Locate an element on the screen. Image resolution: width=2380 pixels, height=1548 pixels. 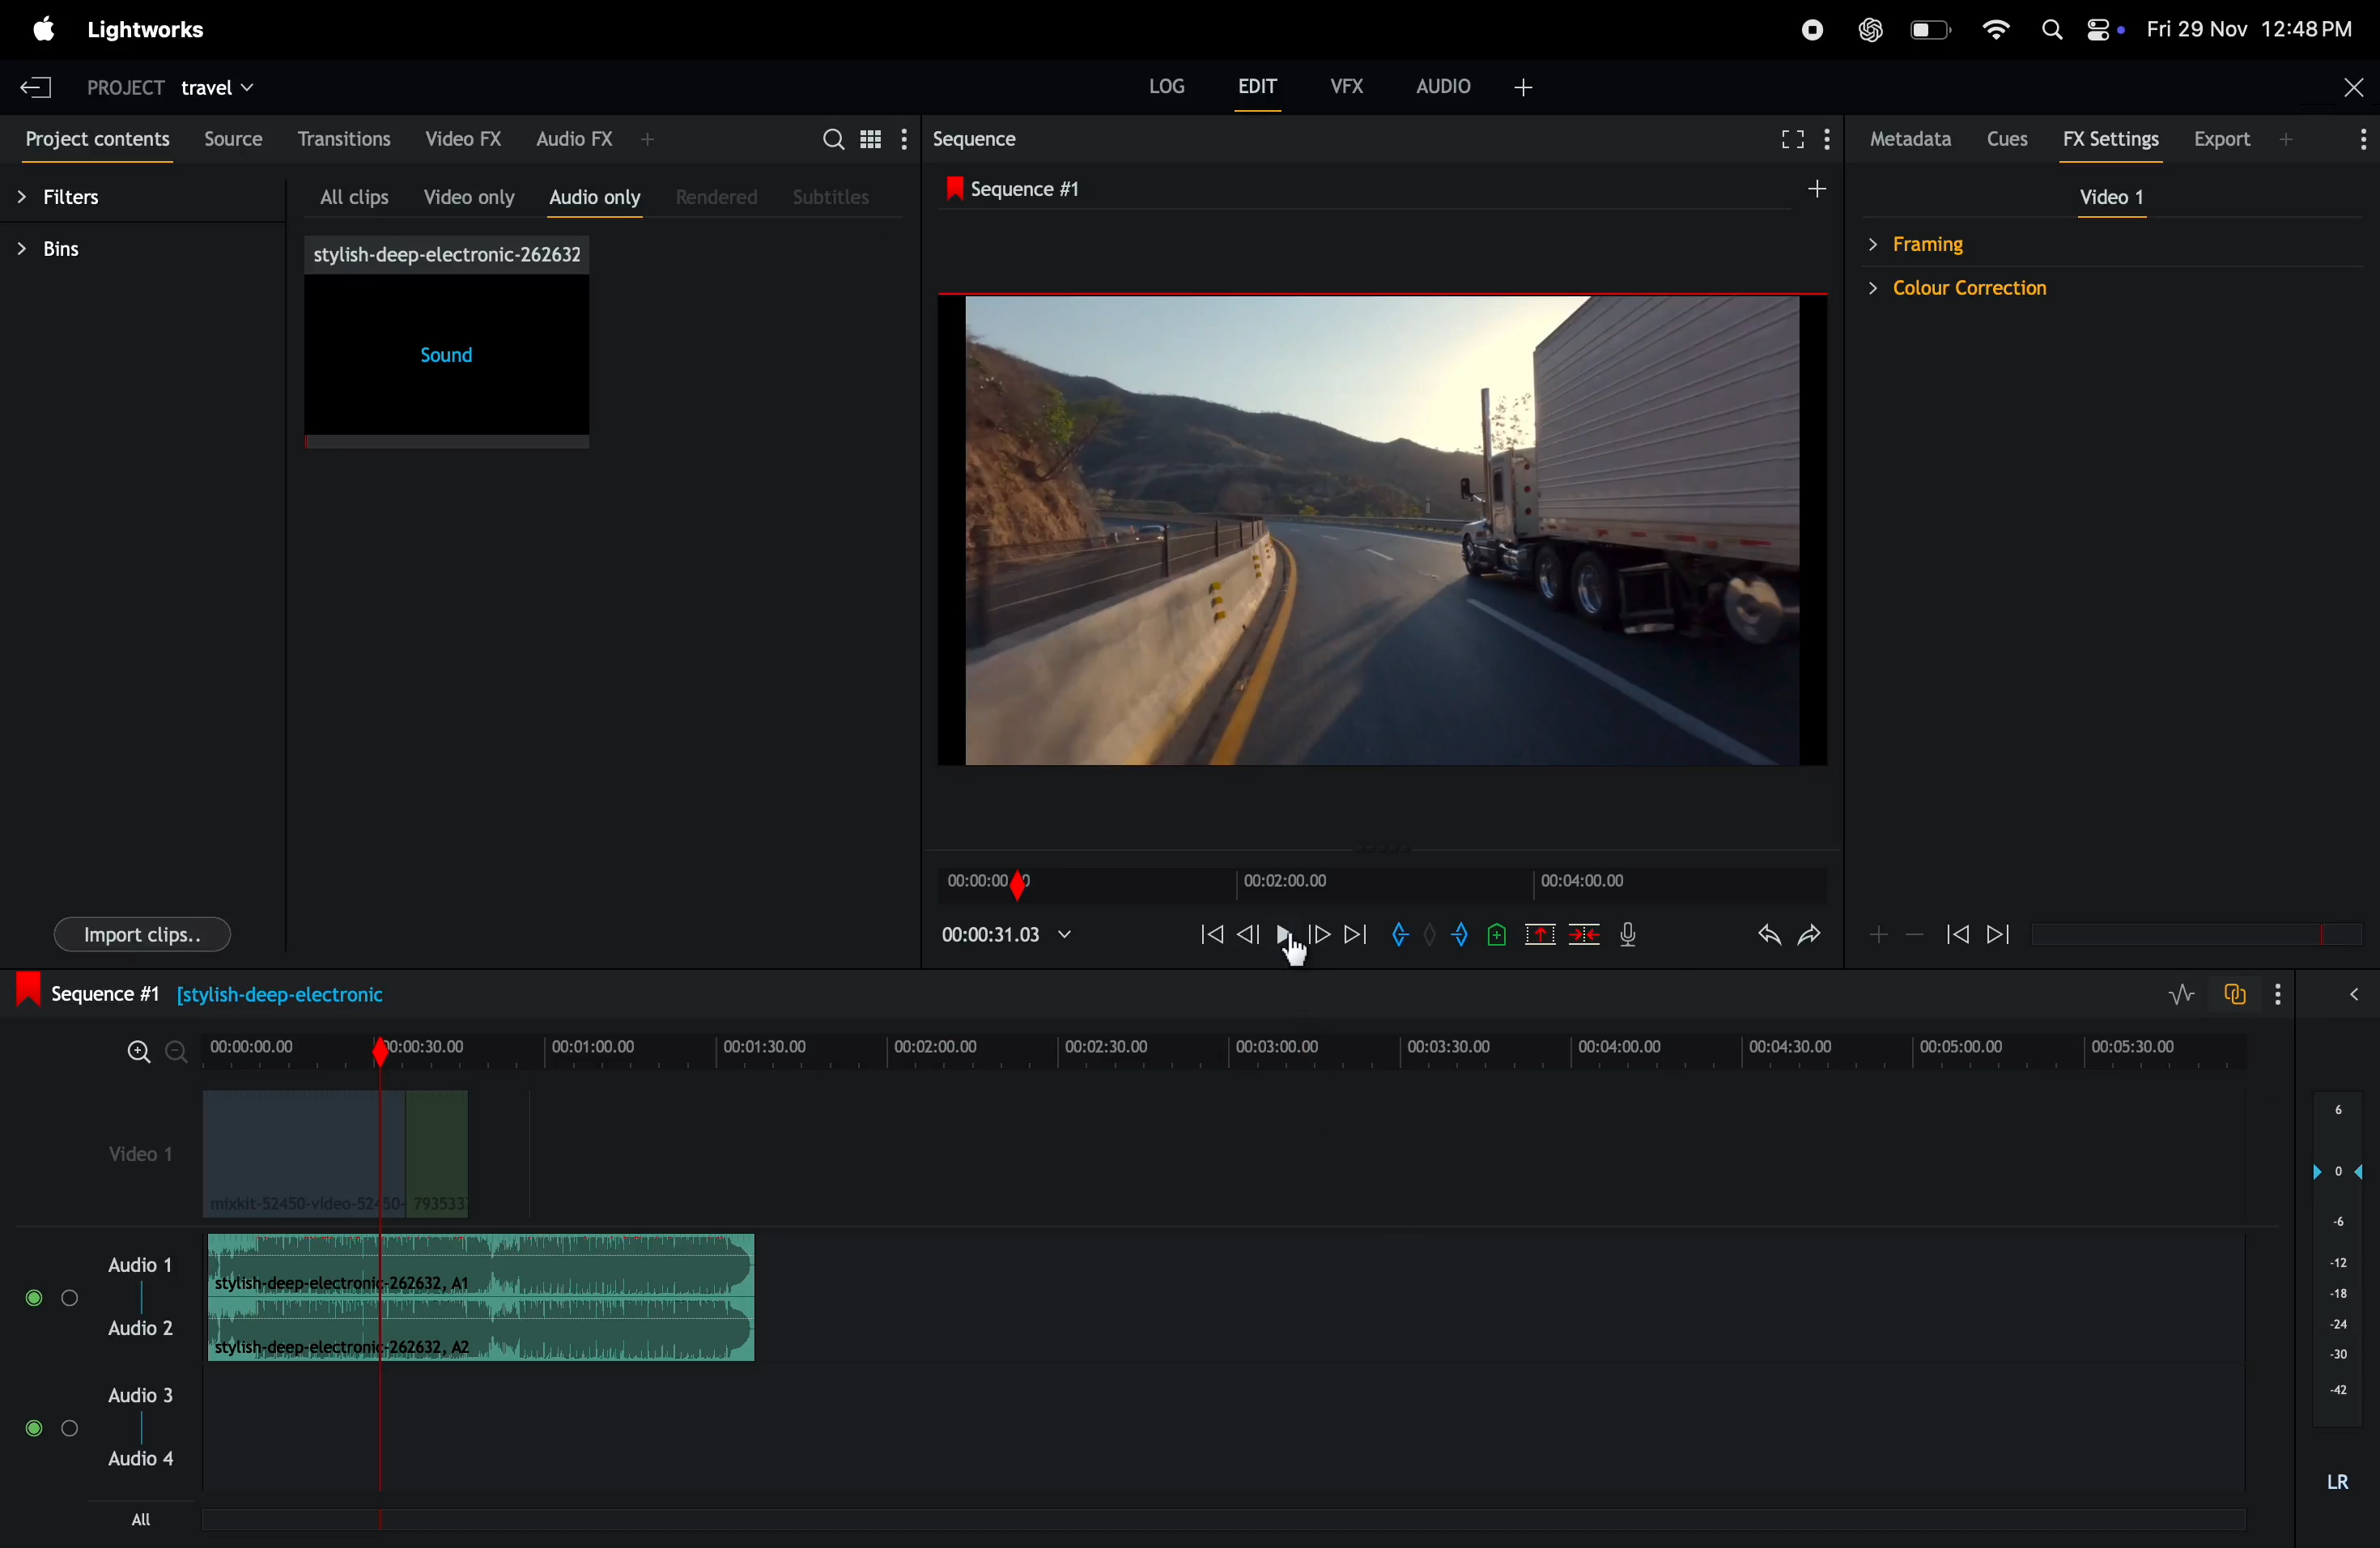
audio fx is located at coordinates (598, 138).